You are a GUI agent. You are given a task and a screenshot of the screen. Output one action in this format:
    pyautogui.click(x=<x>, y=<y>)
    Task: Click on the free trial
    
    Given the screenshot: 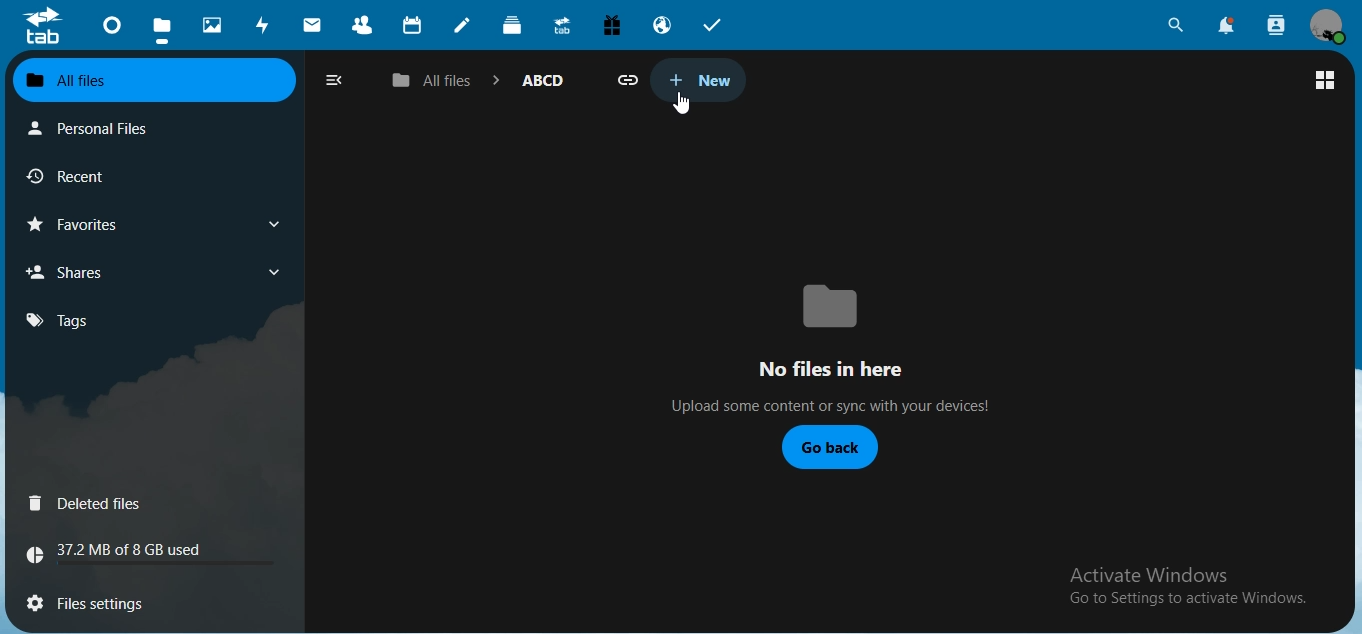 What is the action you would take?
    pyautogui.click(x=614, y=24)
    